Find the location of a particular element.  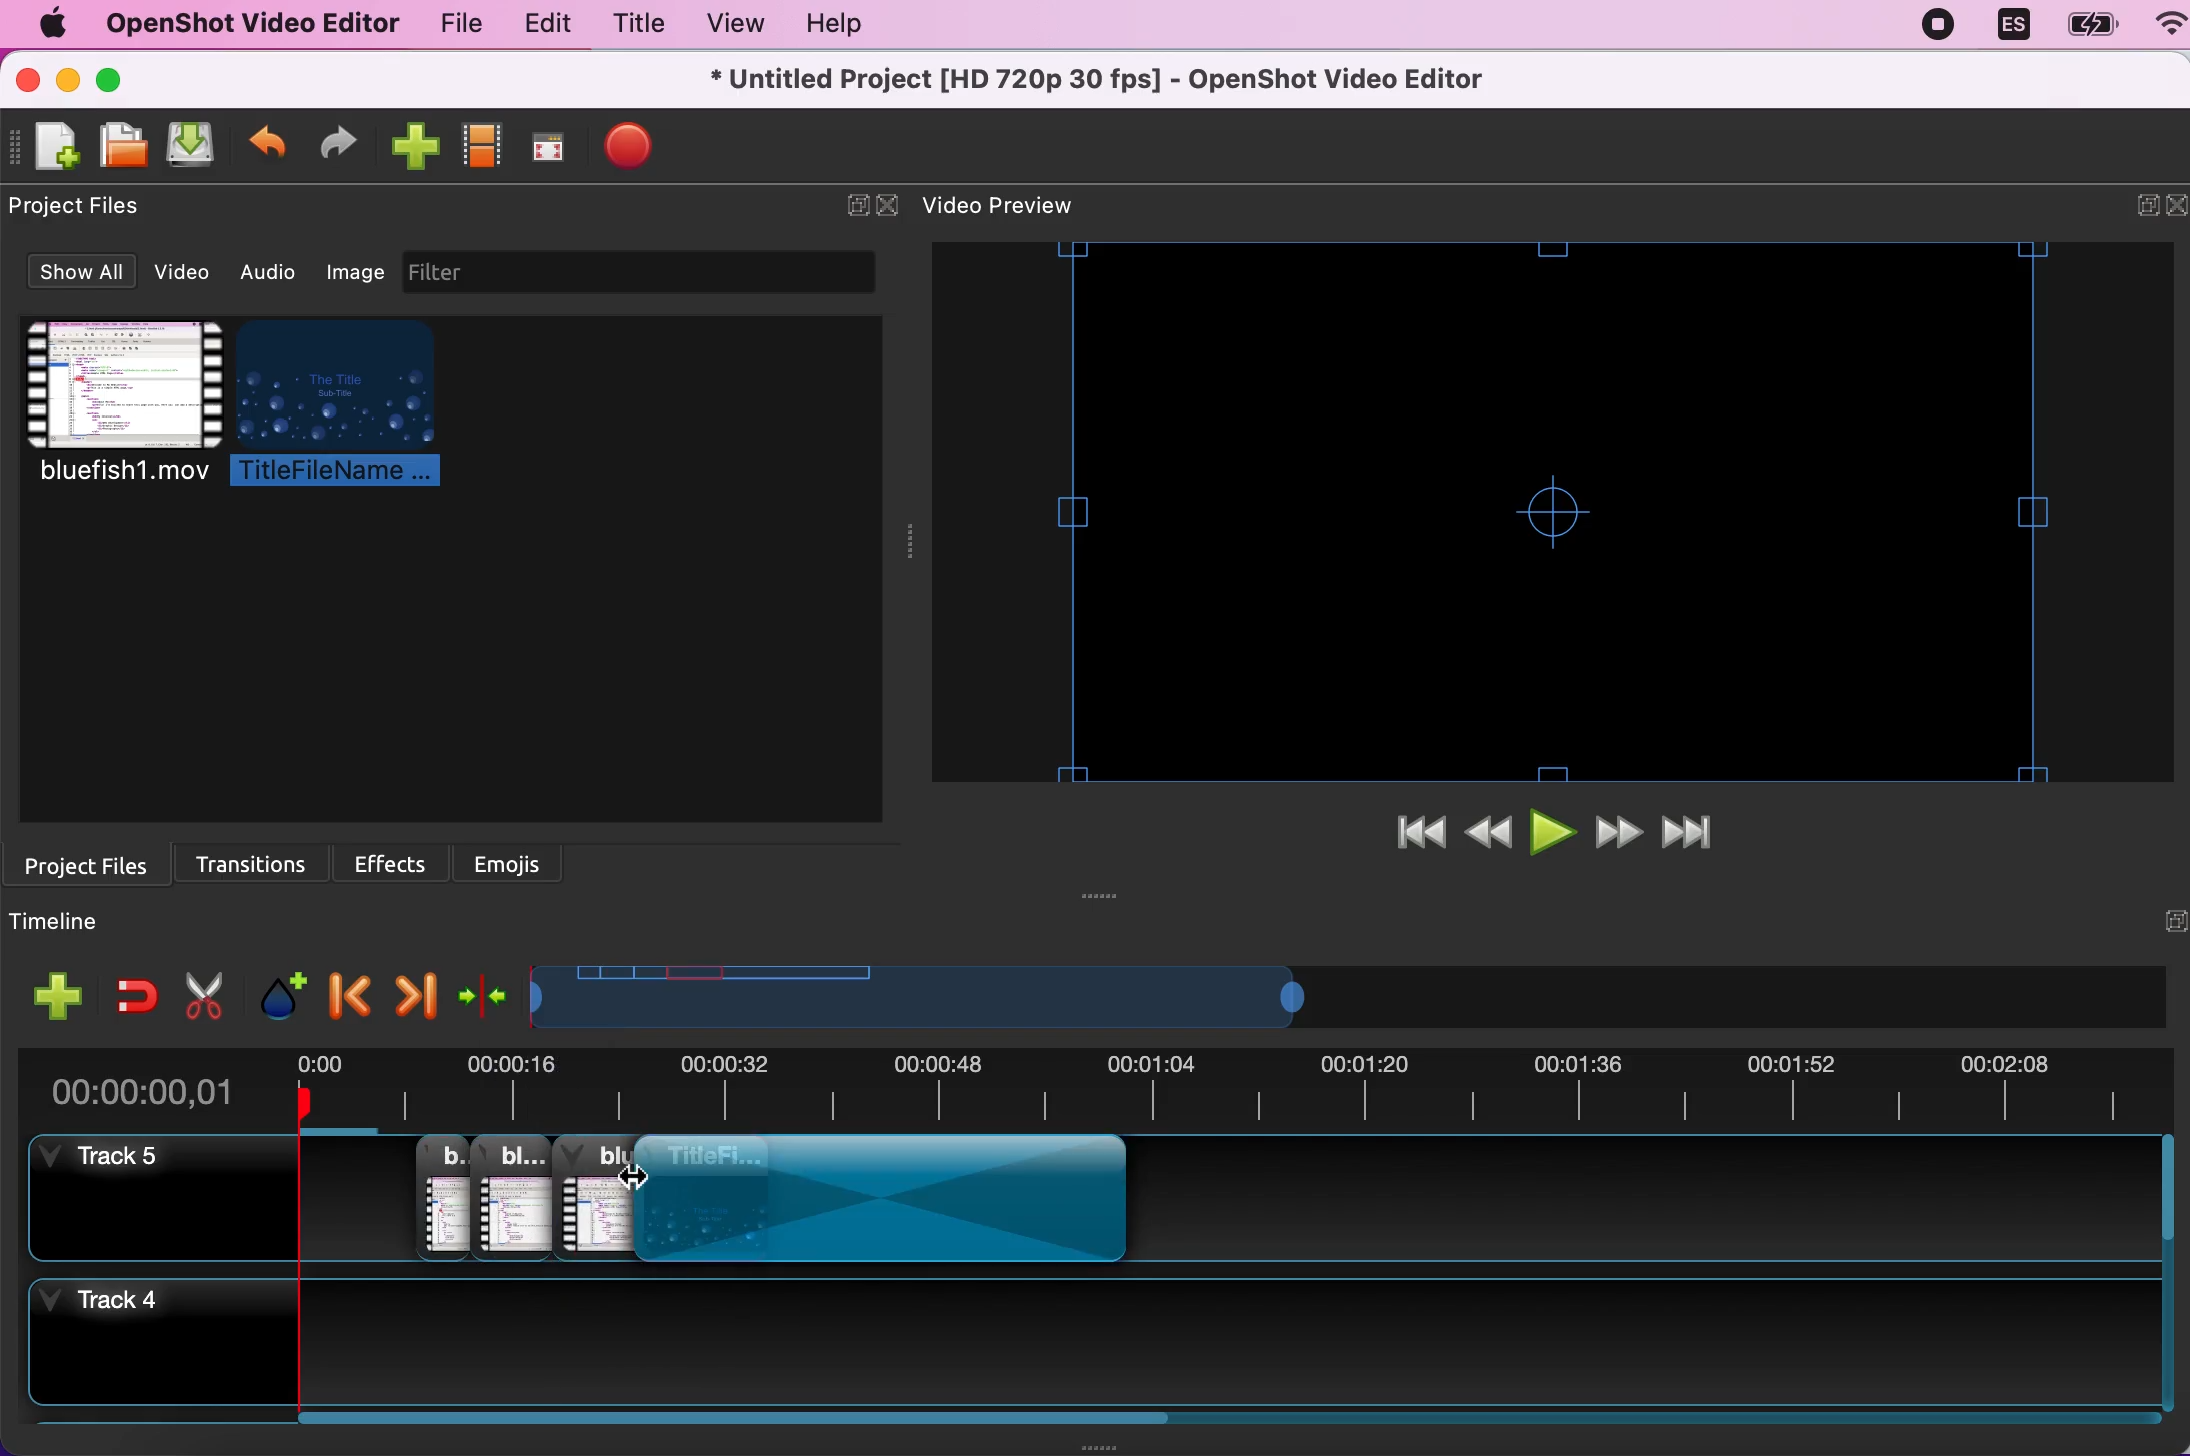

video duration is located at coordinates (1073, 998).